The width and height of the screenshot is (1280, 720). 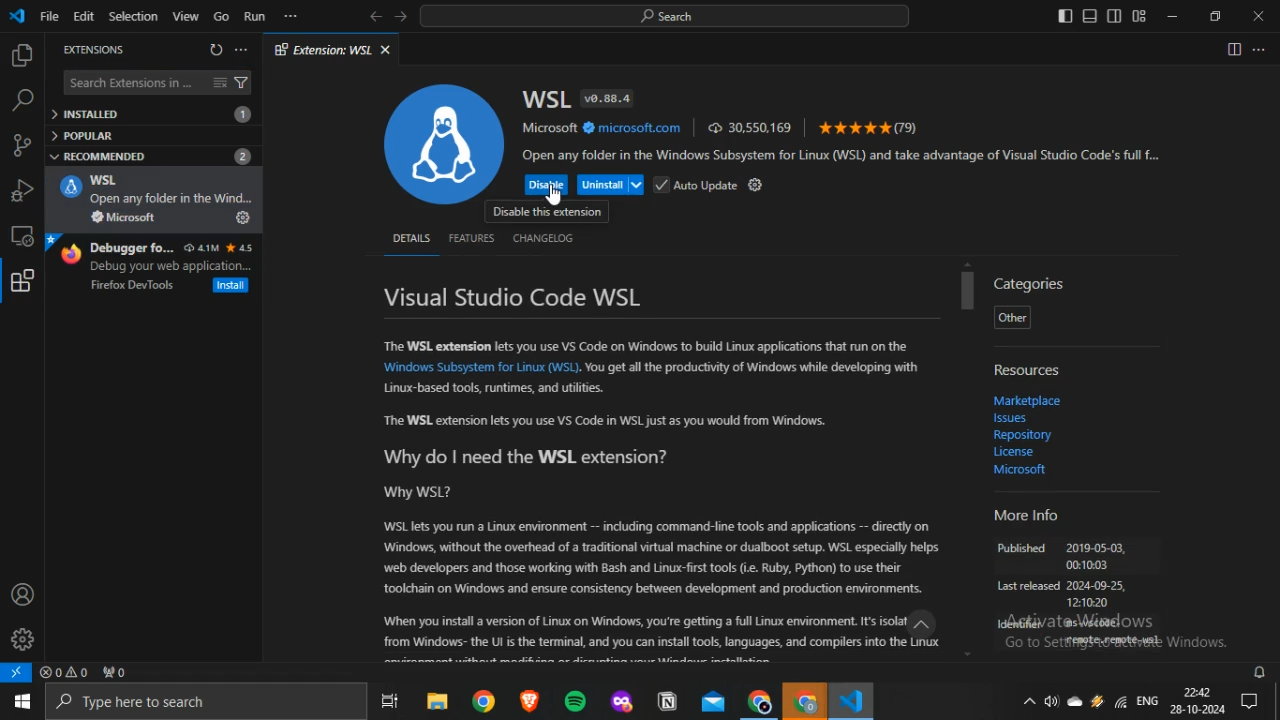 What do you see at coordinates (1027, 401) in the screenshot?
I see `‘Marketplace` at bounding box center [1027, 401].